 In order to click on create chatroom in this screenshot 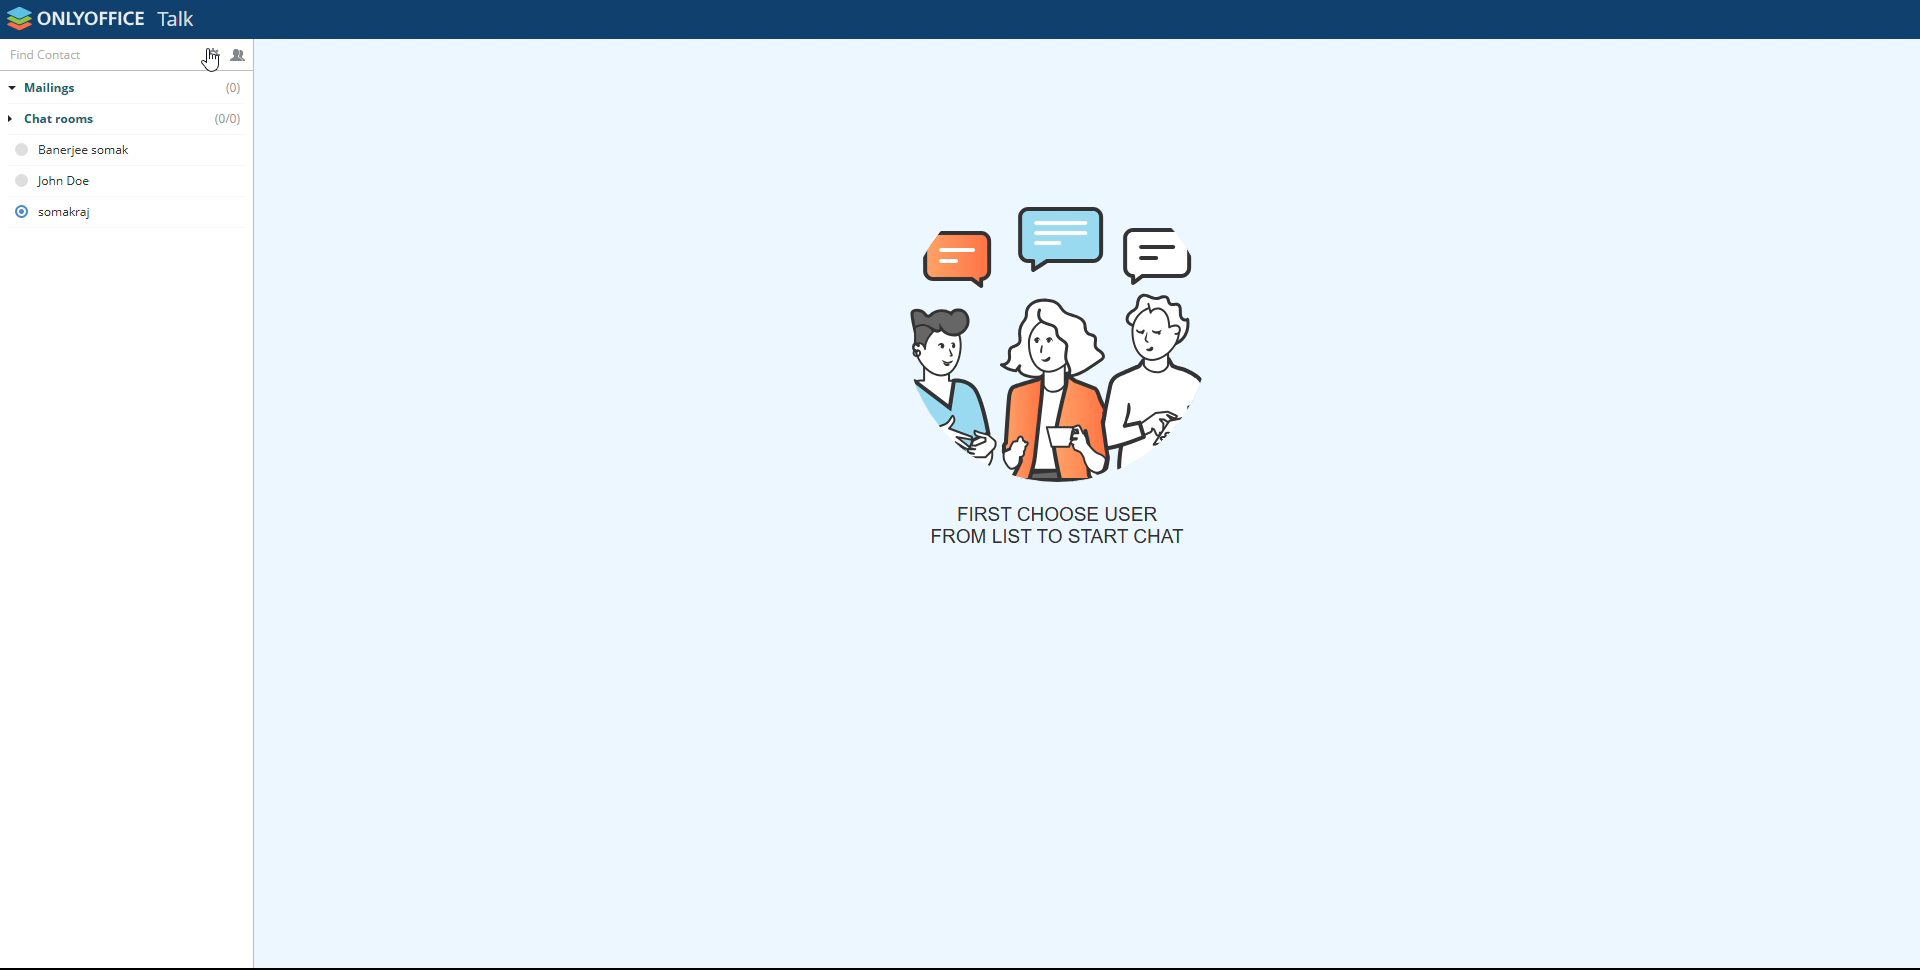, I will do `click(240, 55)`.